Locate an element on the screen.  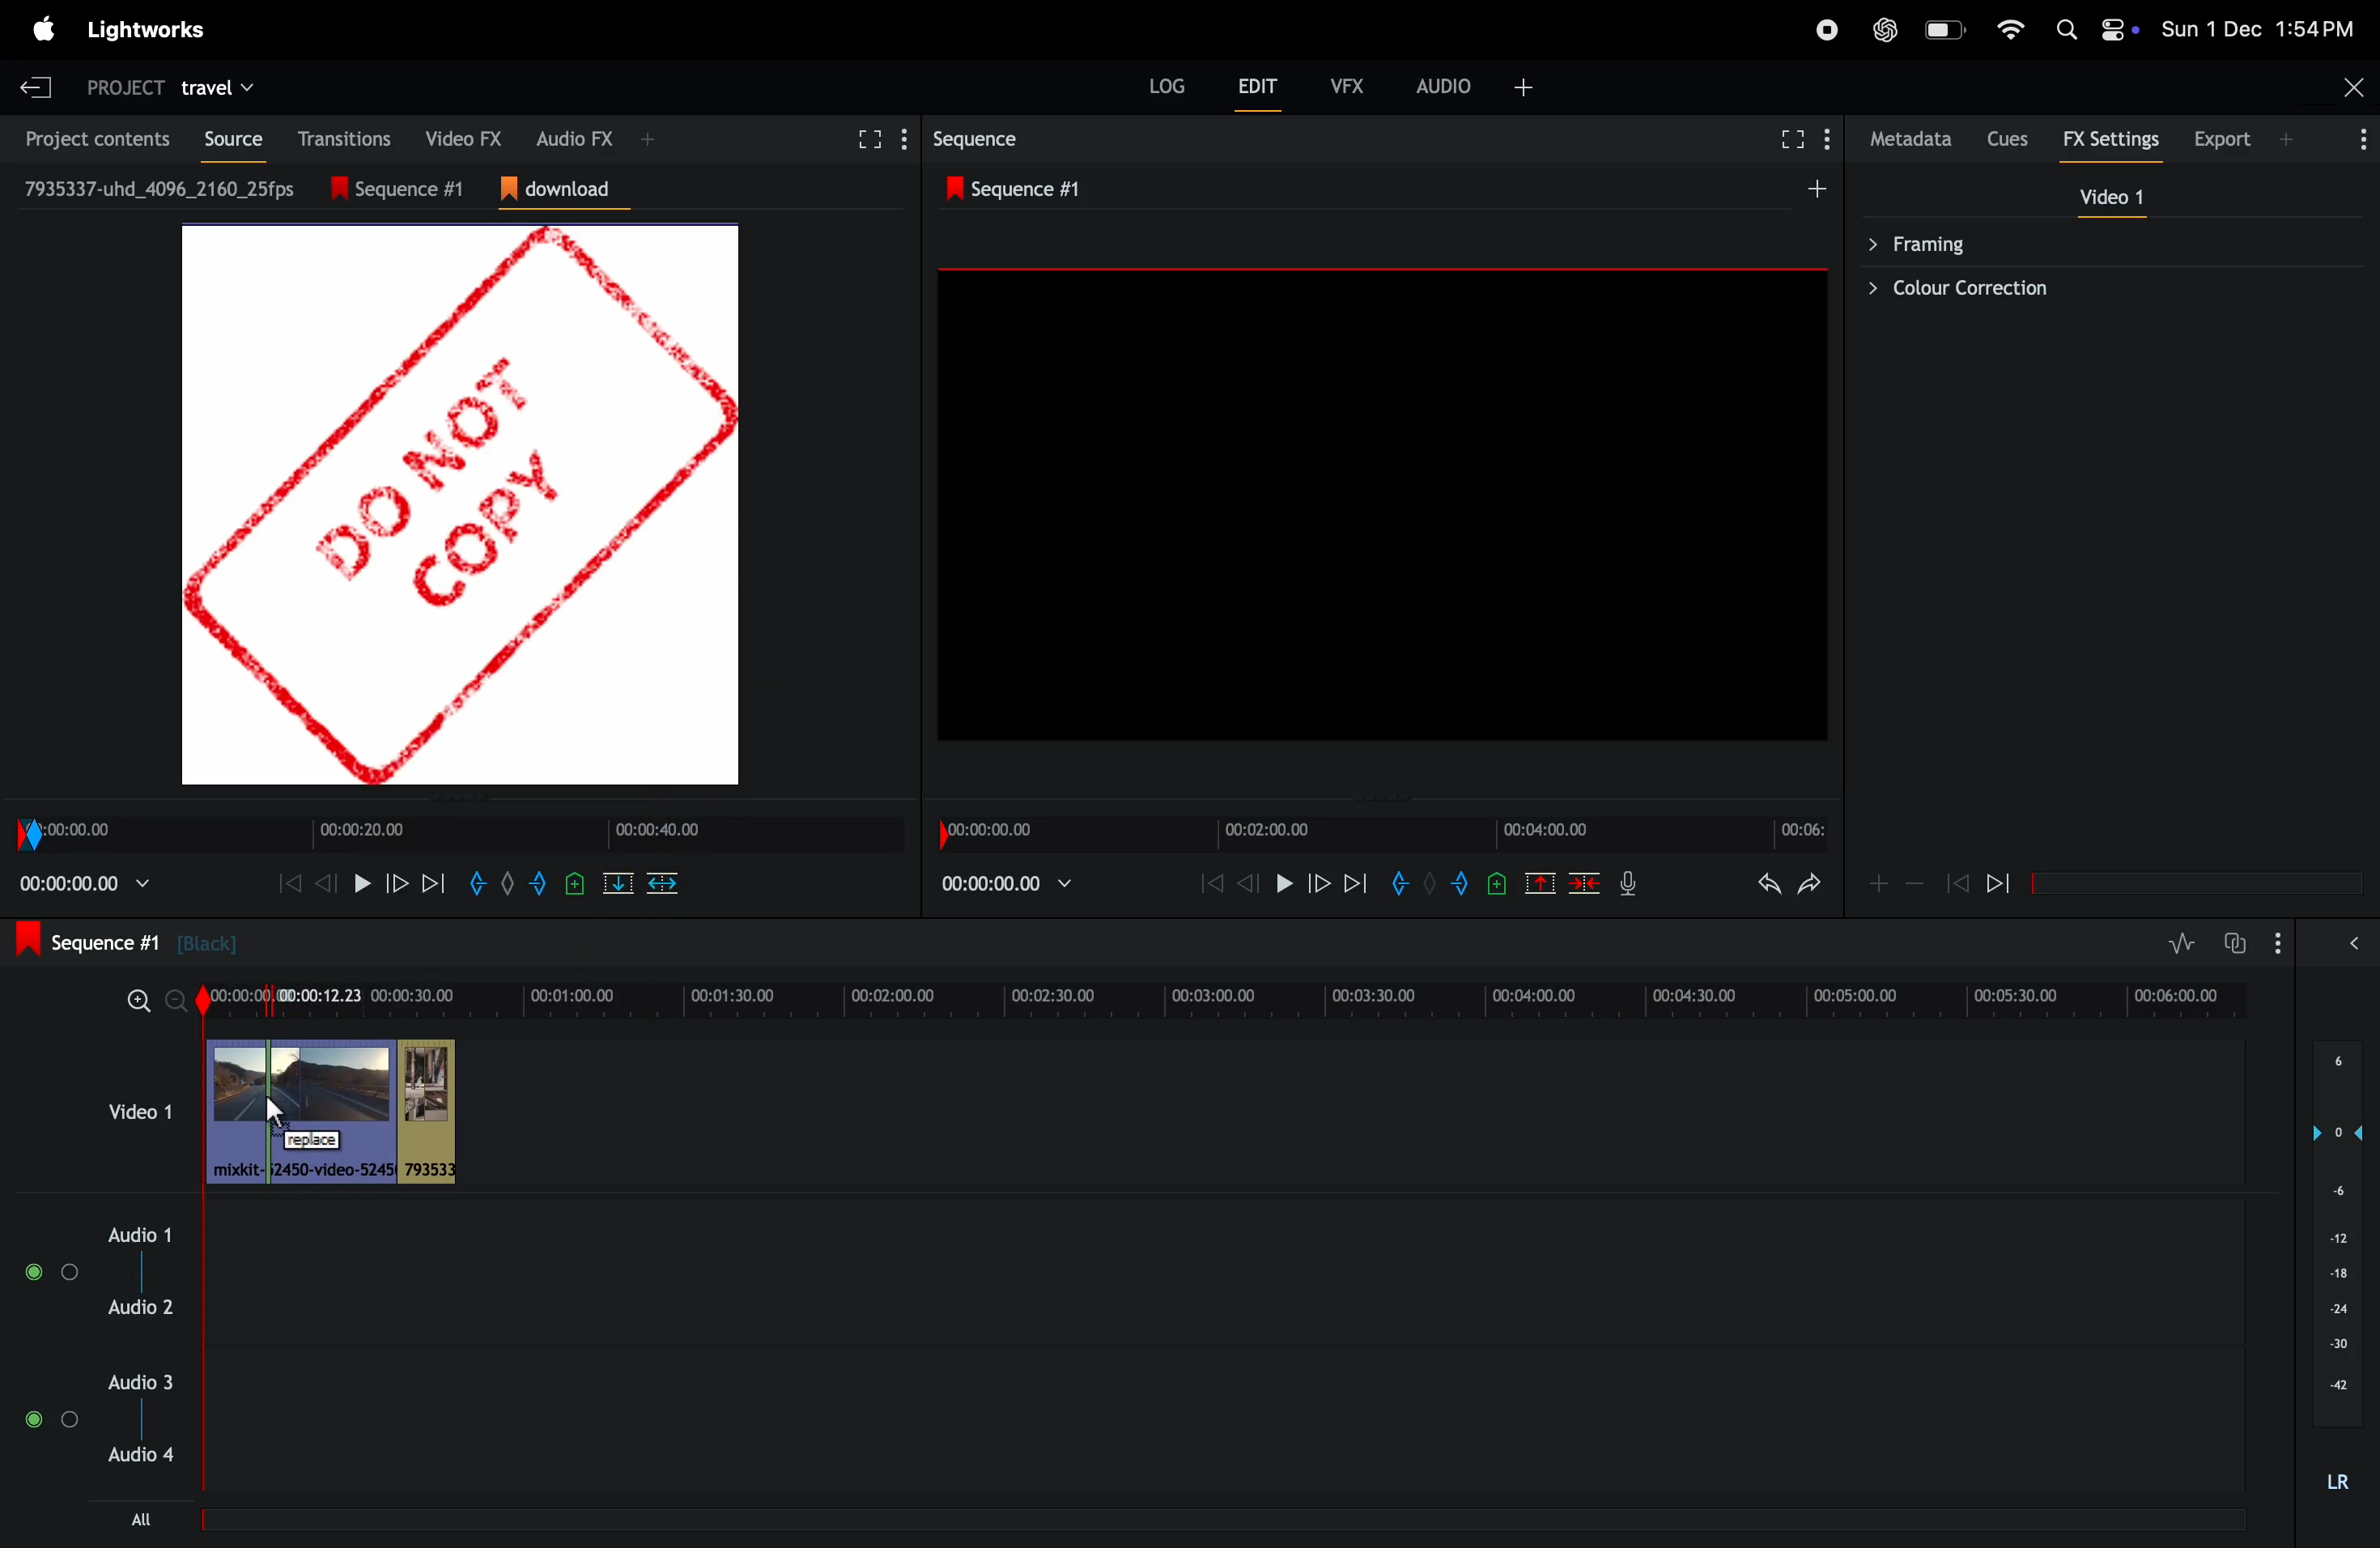
log is located at coordinates (1167, 85).